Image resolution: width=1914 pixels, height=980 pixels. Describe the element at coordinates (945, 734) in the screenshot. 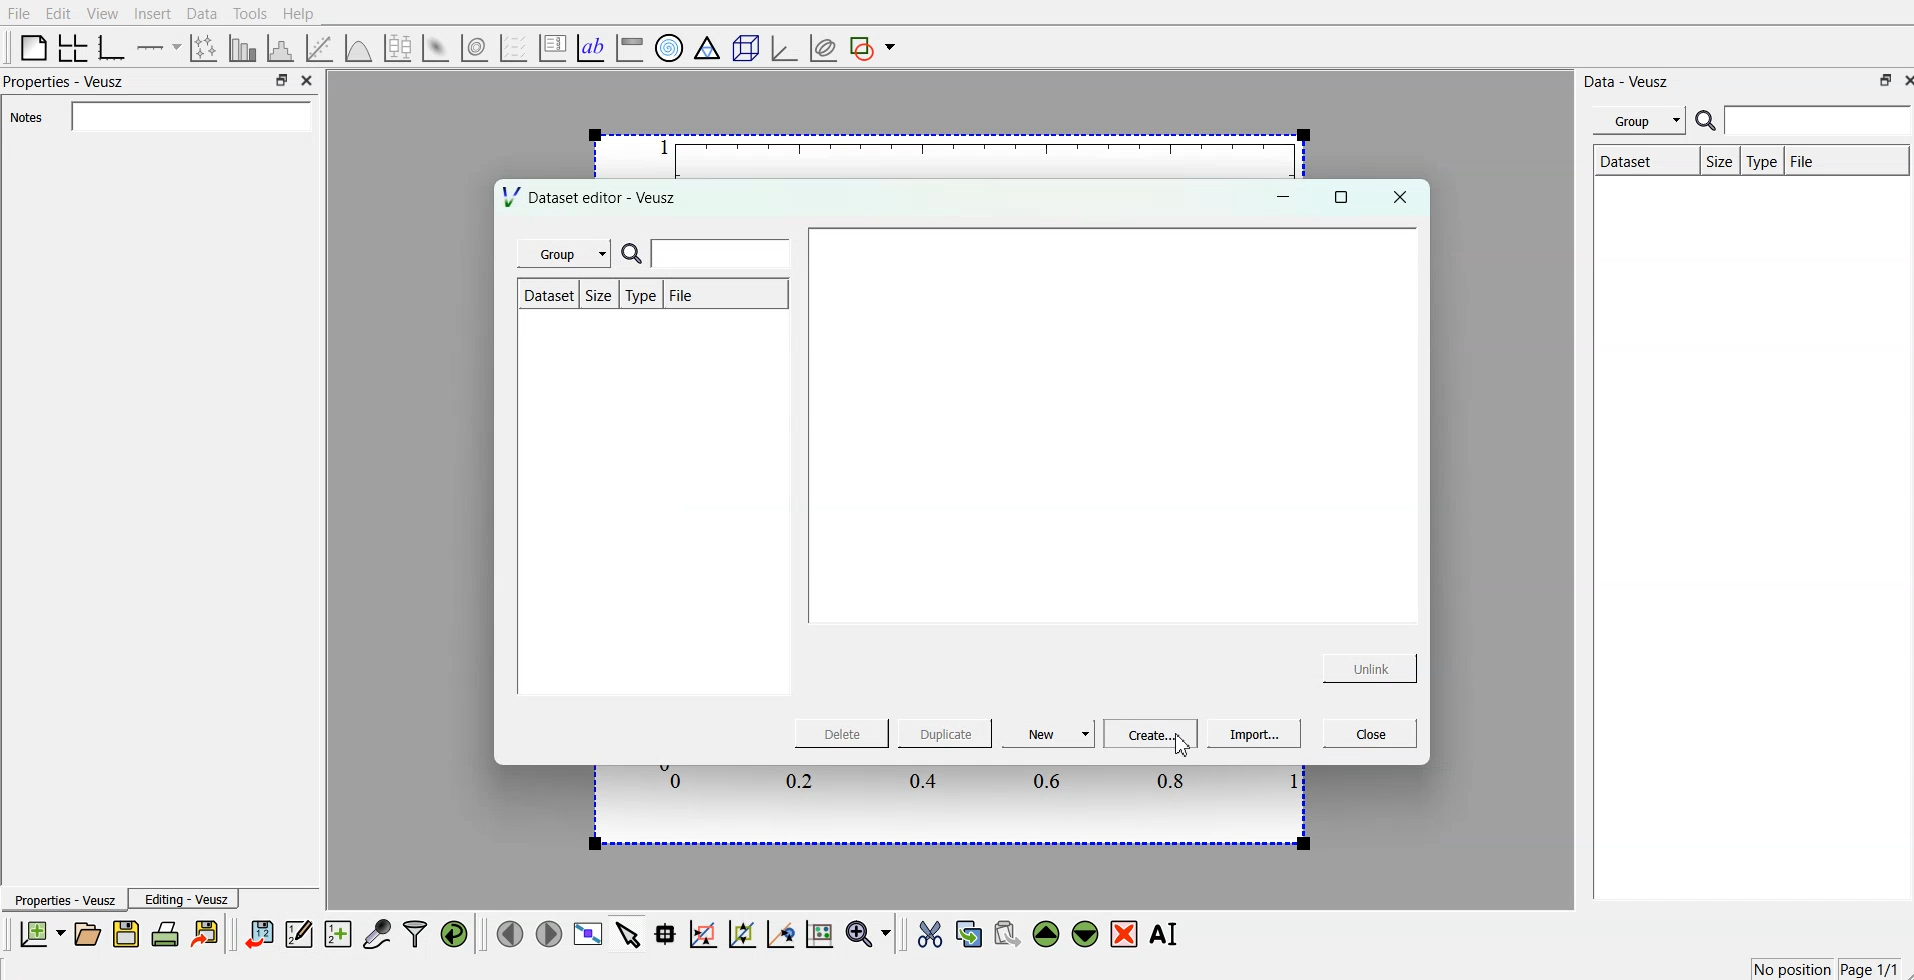

I see `Duplicate` at that location.